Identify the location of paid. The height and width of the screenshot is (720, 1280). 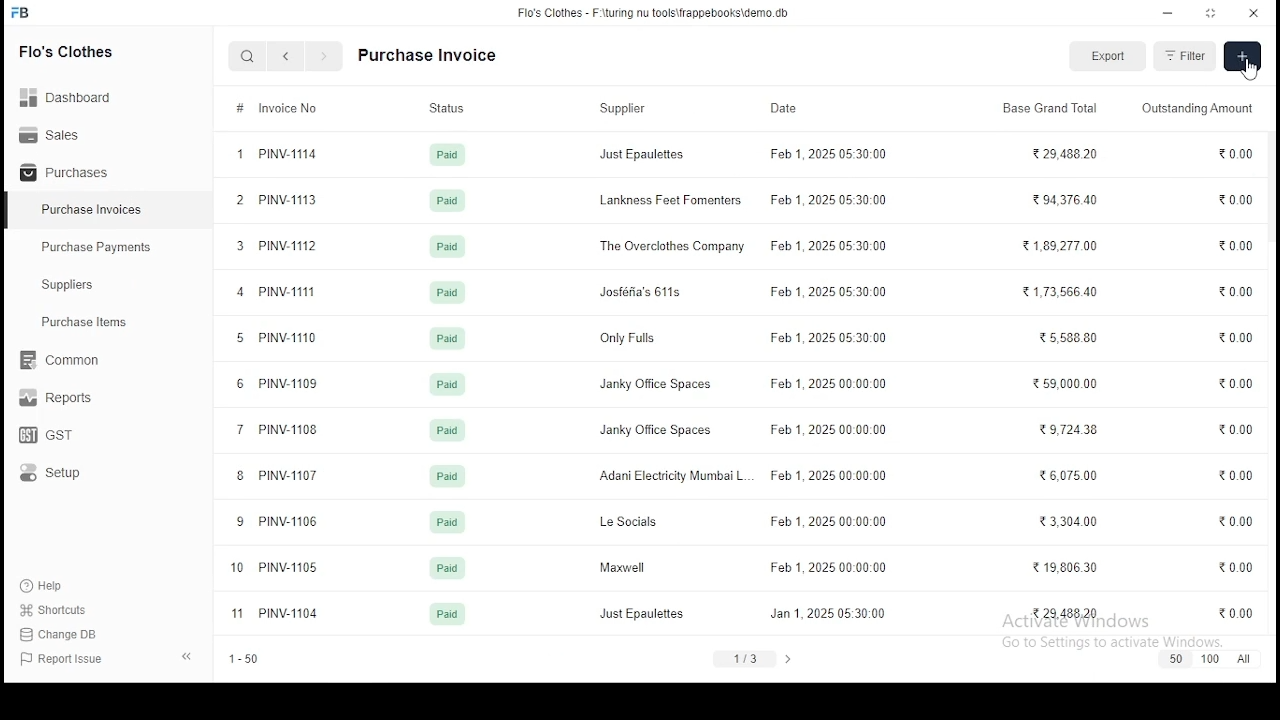
(447, 431).